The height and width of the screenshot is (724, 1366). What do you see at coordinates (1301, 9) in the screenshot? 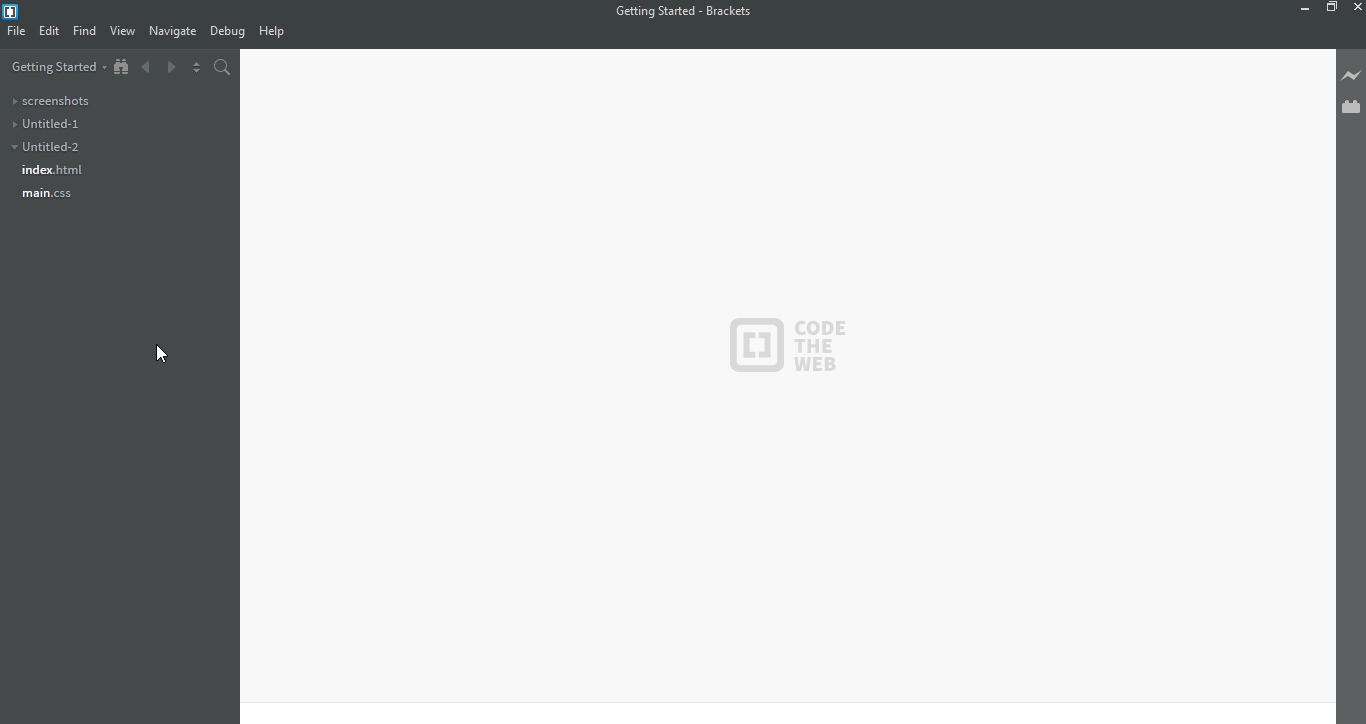
I see `minimize` at bounding box center [1301, 9].